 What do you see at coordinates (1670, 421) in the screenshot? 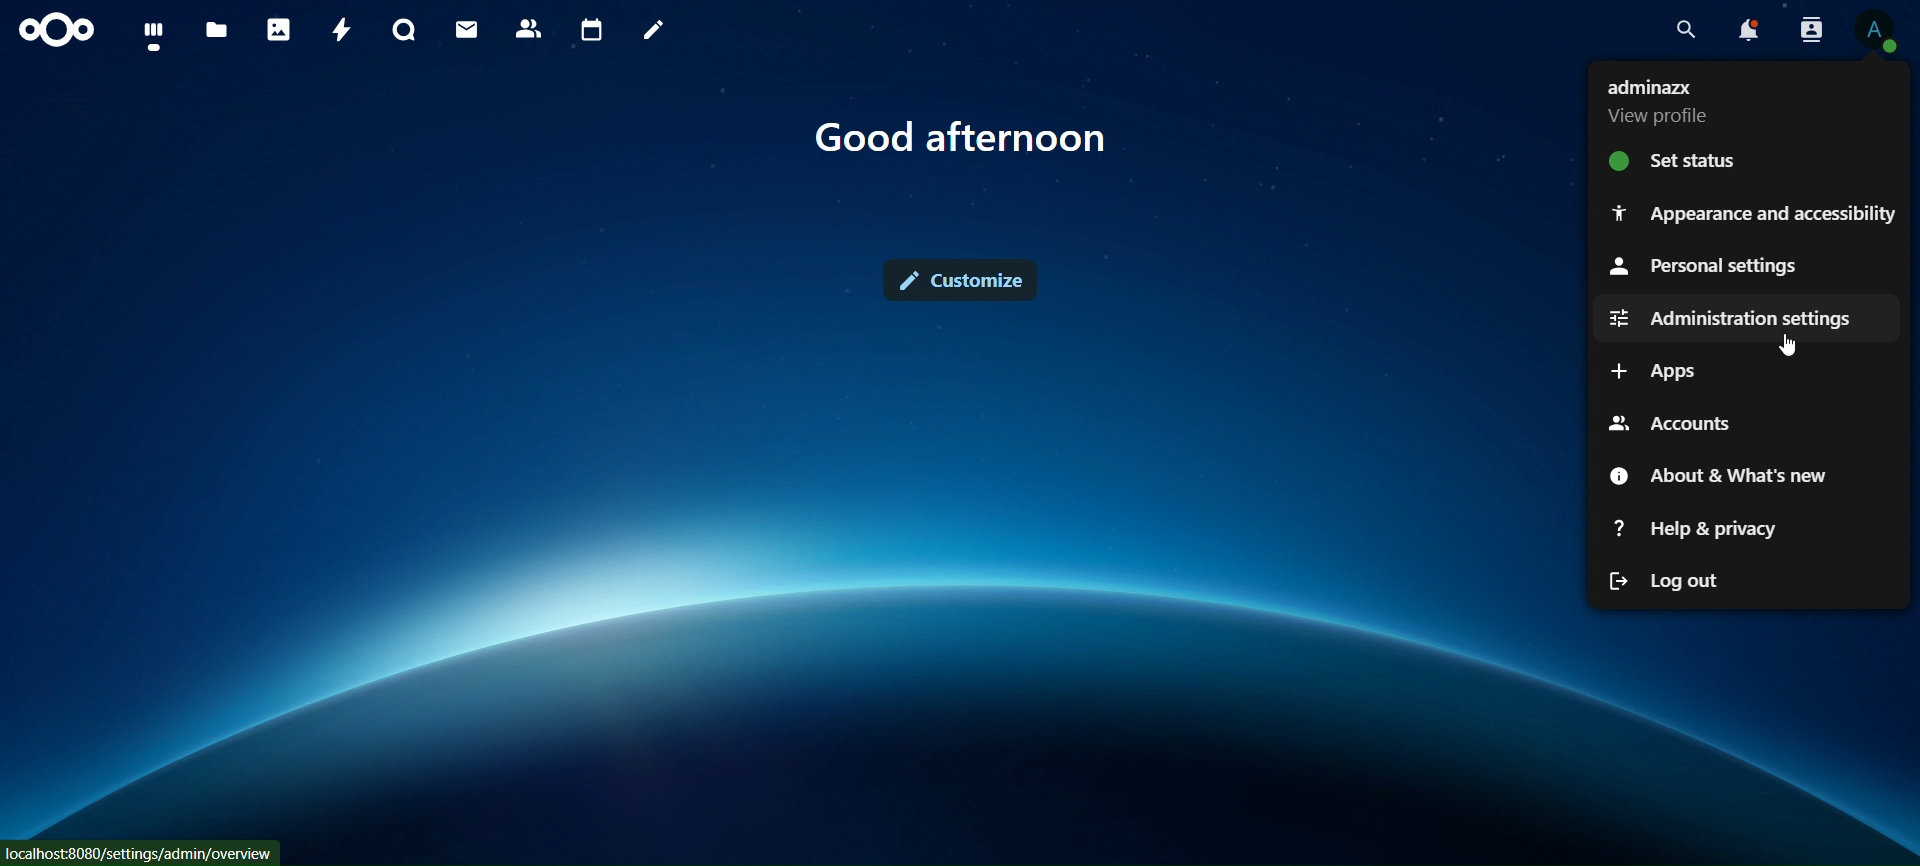
I see `accounts` at bounding box center [1670, 421].